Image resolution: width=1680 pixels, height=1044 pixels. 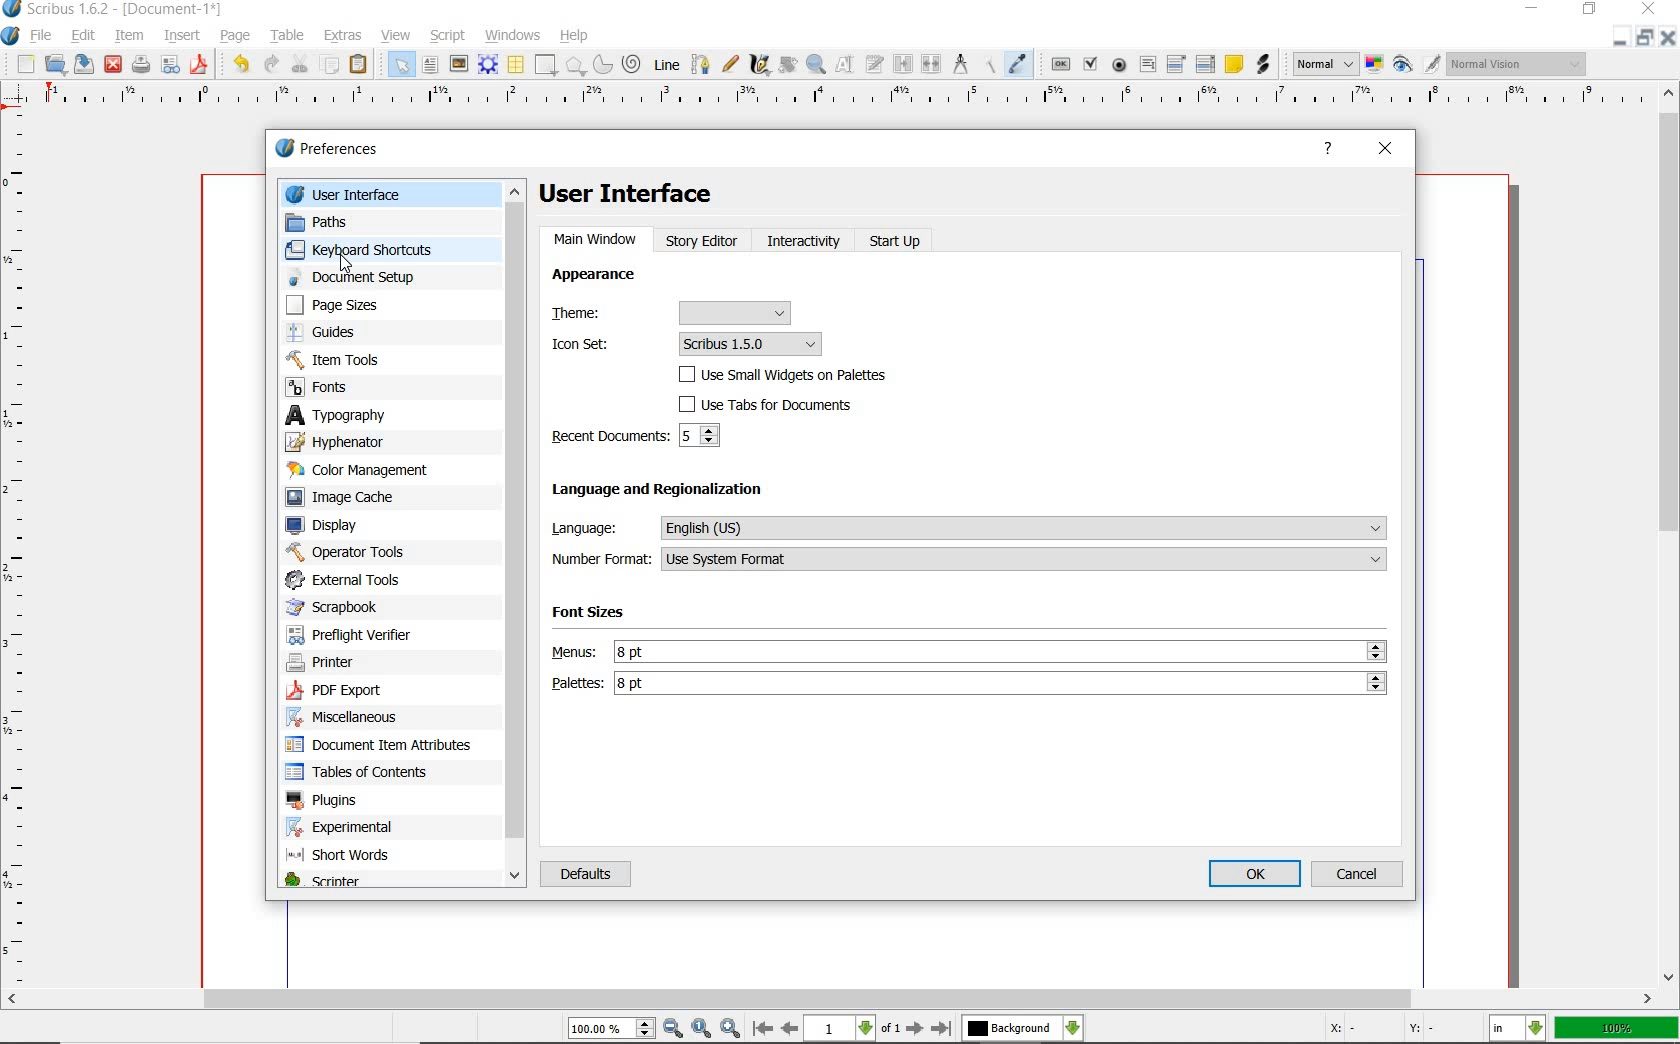 What do you see at coordinates (731, 64) in the screenshot?
I see `freehand line` at bounding box center [731, 64].